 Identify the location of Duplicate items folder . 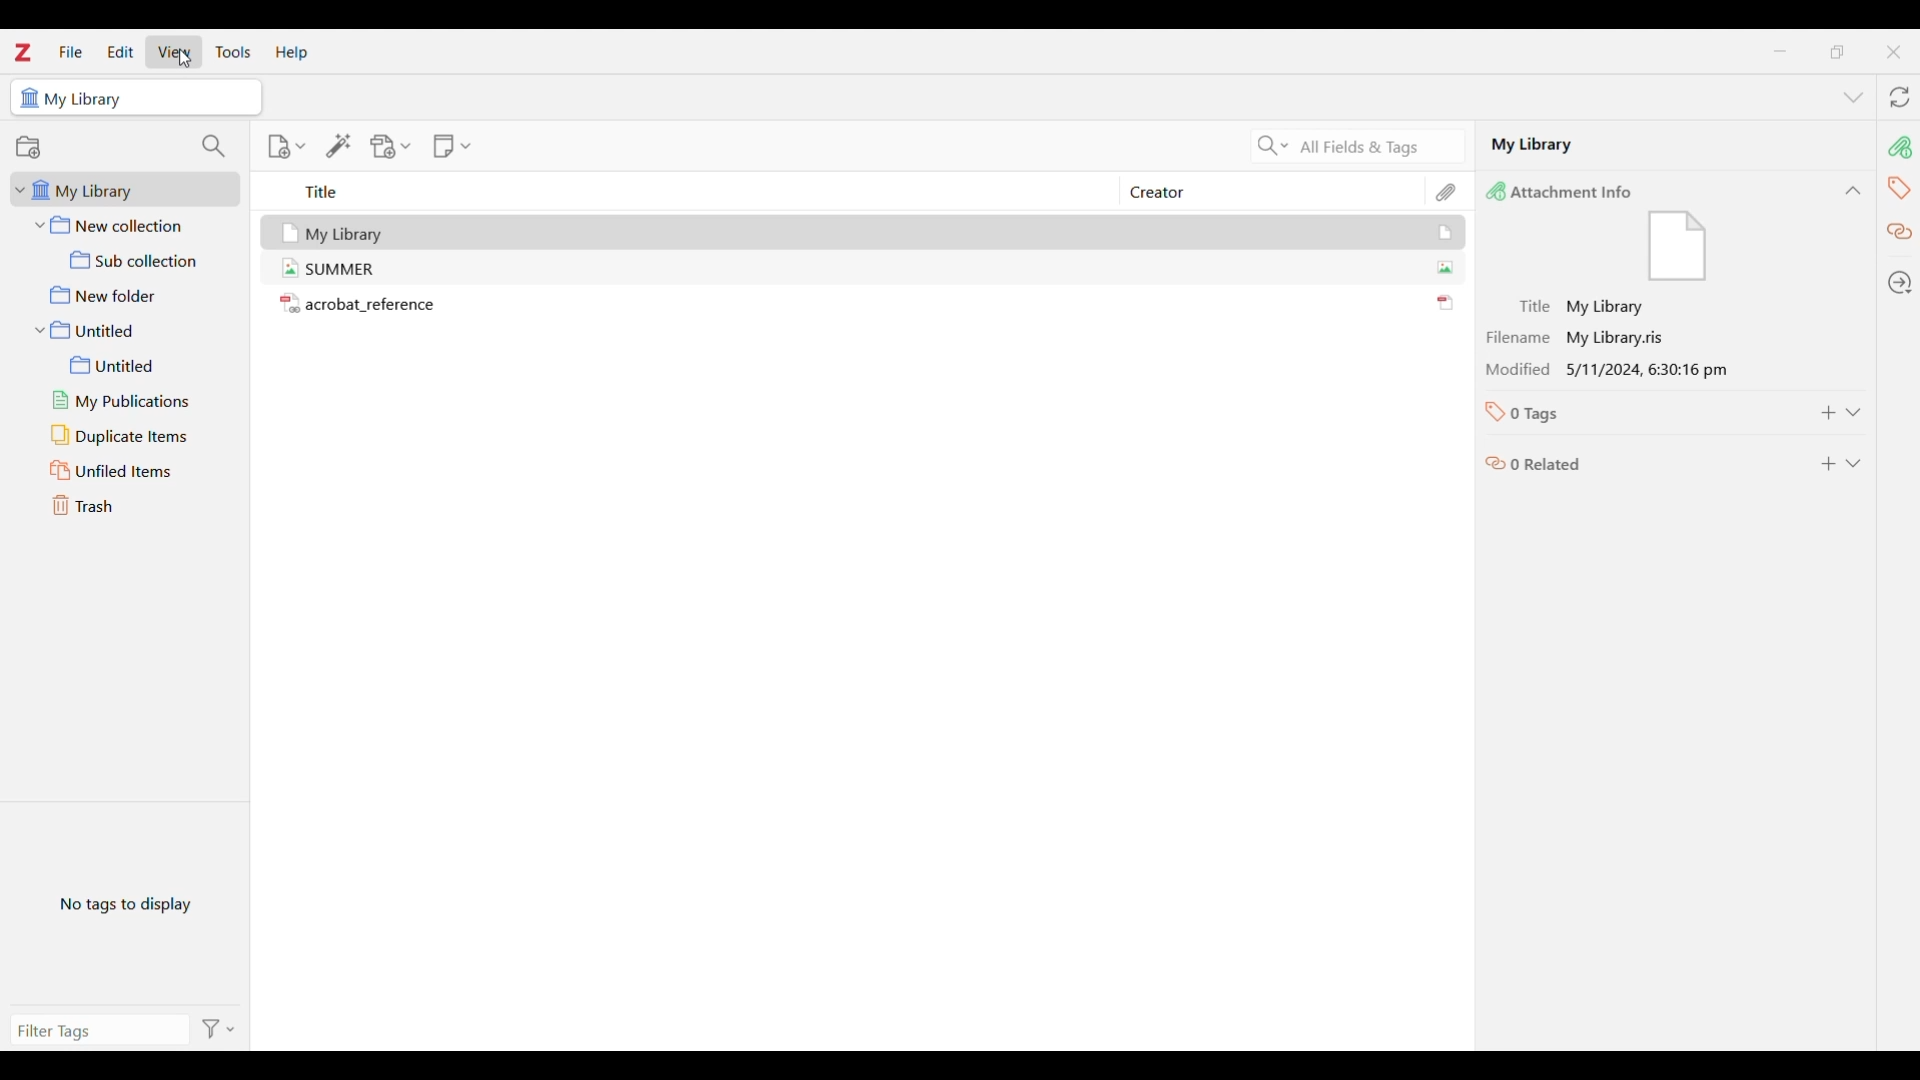
(132, 435).